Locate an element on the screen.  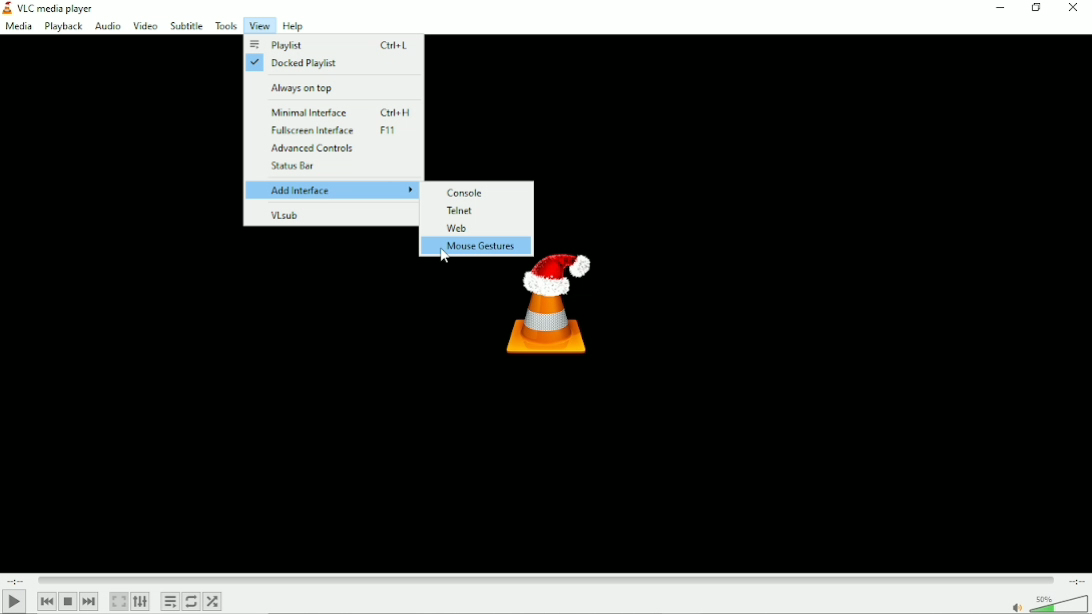
View is located at coordinates (259, 26).